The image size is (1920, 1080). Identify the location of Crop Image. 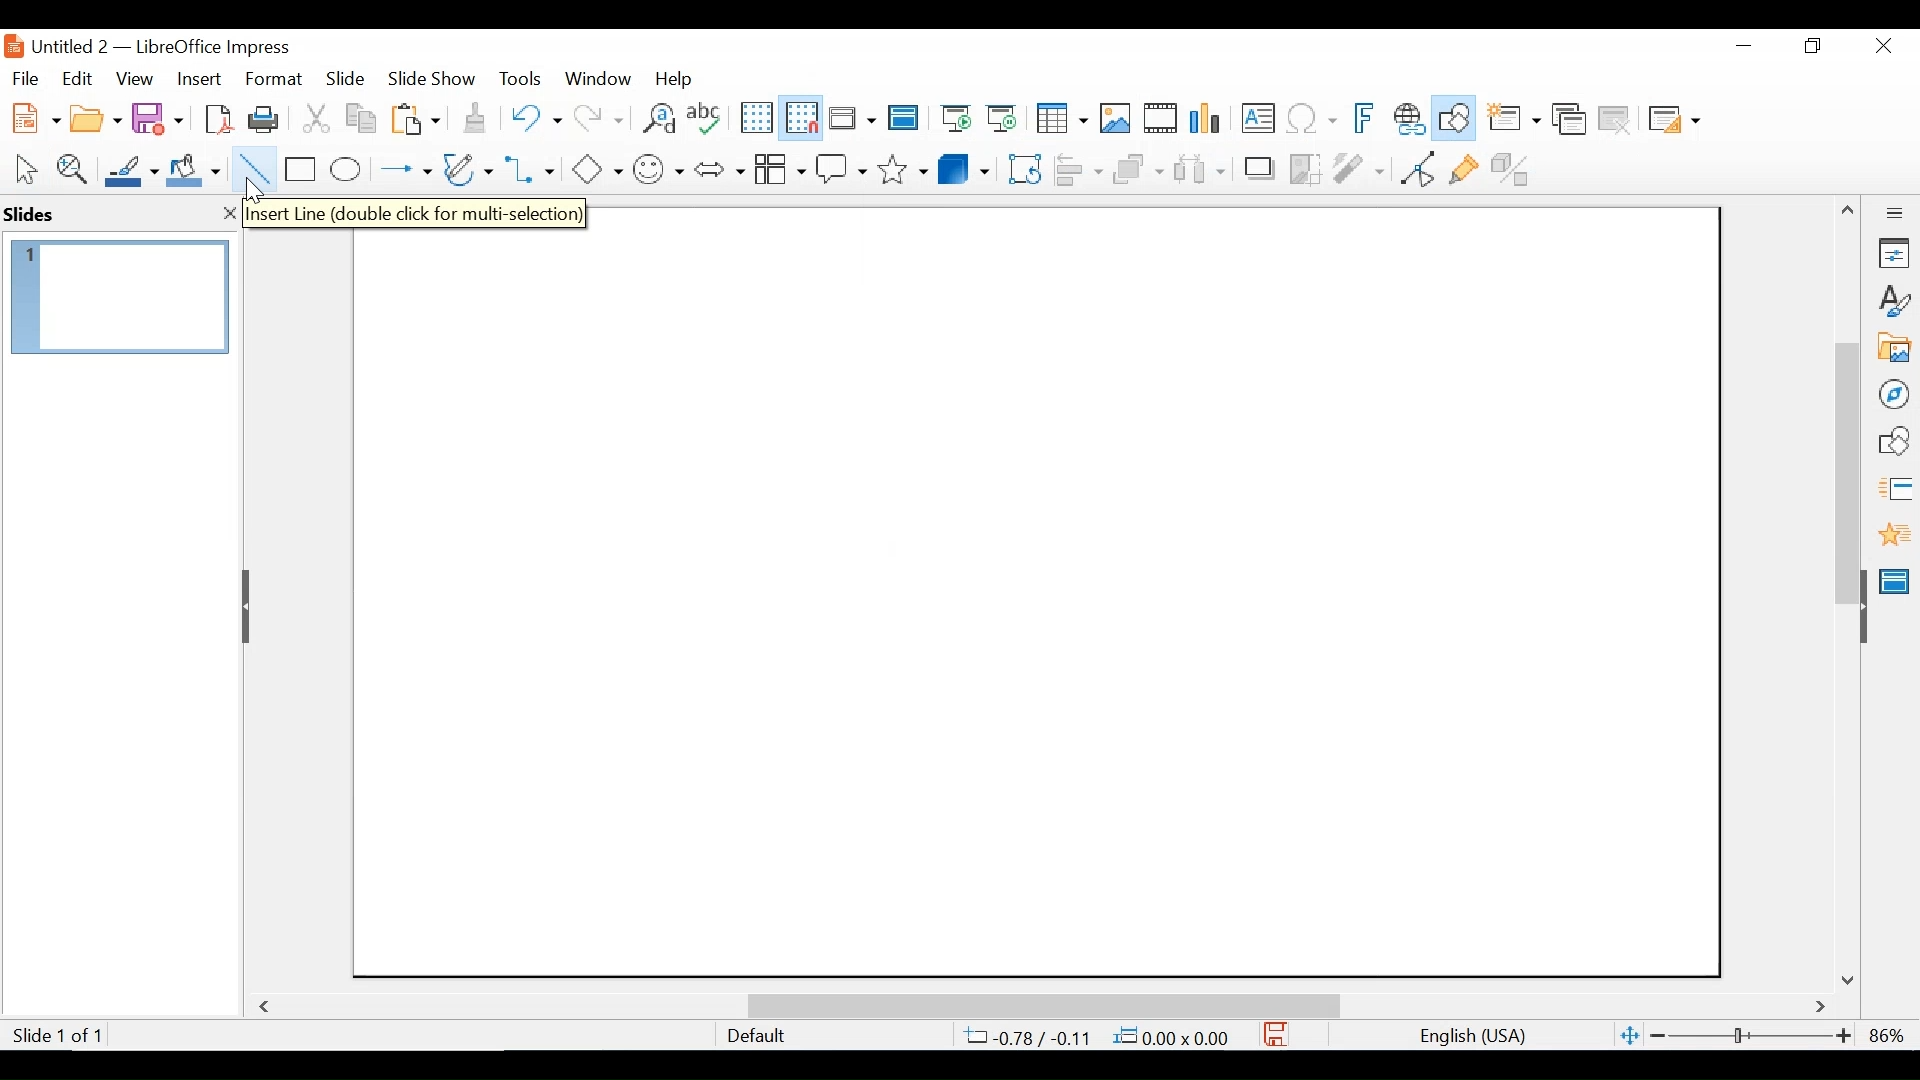
(1305, 167).